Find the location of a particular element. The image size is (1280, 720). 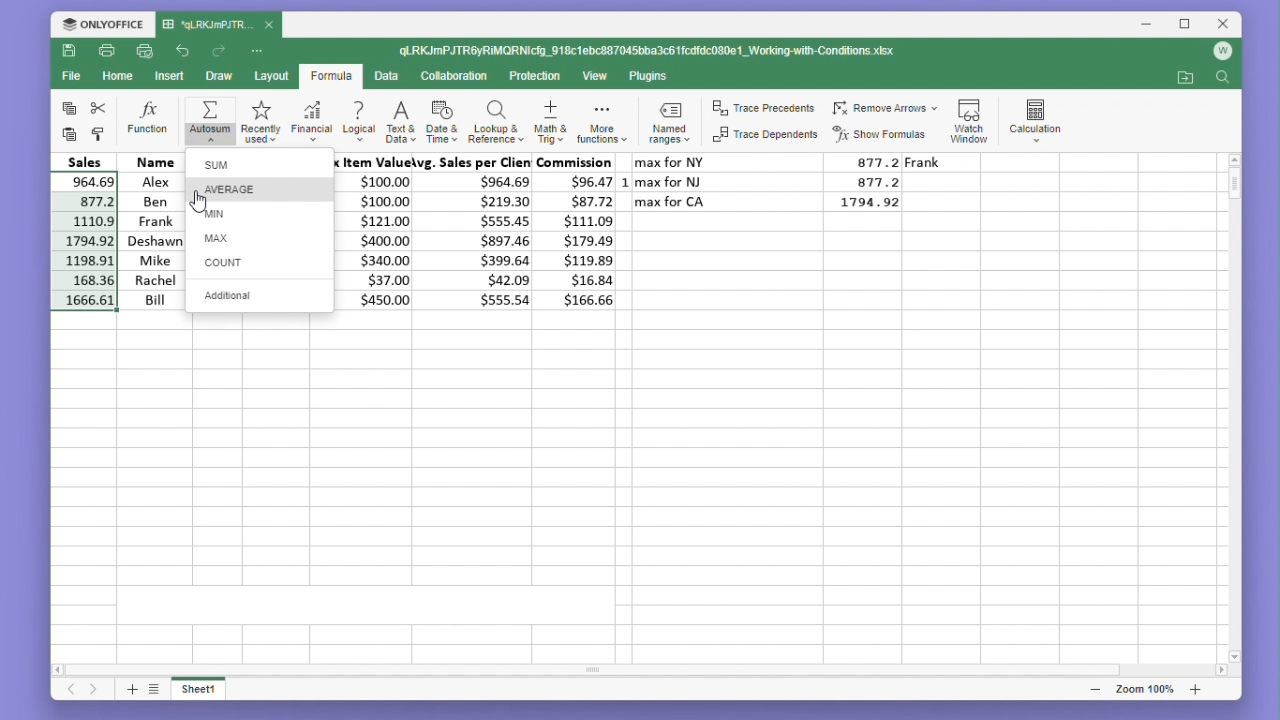

Horizontal scroll bar is located at coordinates (629, 670).